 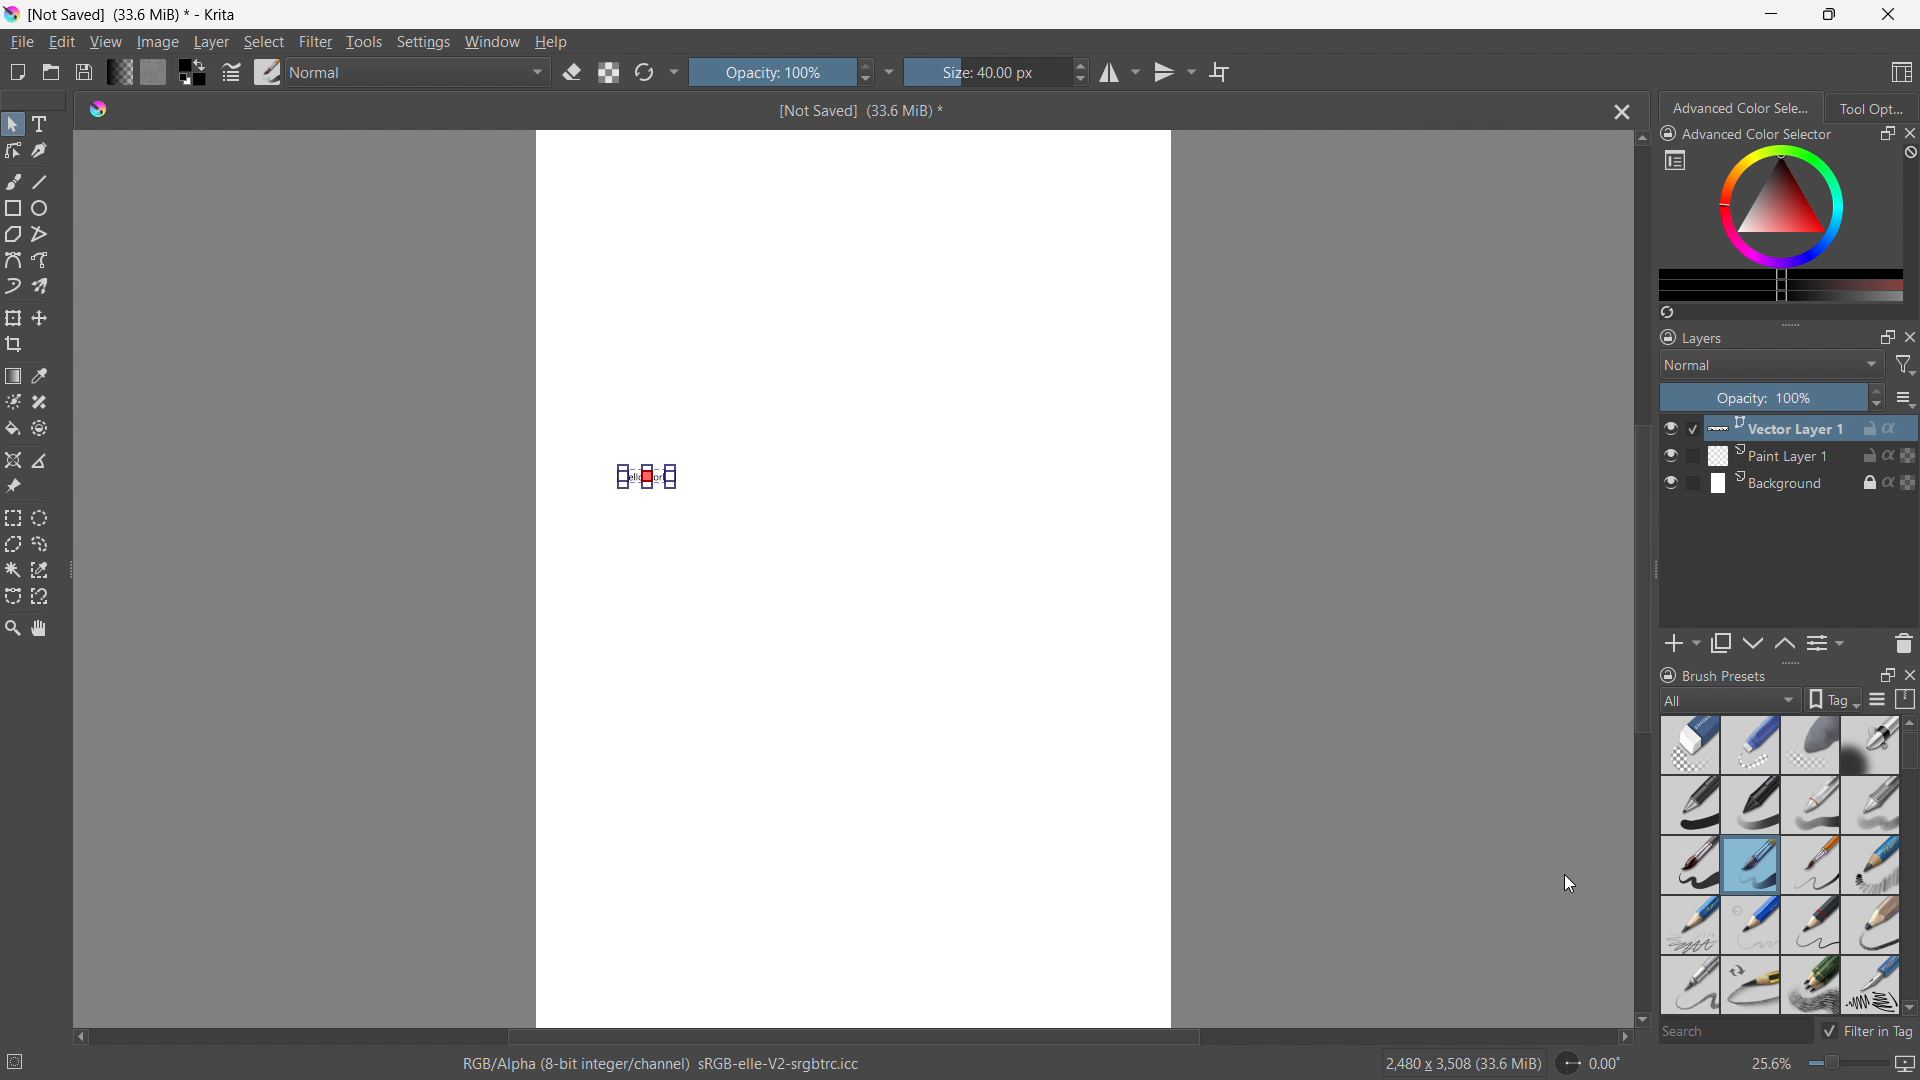 What do you see at coordinates (551, 41) in the screenshot?
I see `help` at bounding box center [551, 41].